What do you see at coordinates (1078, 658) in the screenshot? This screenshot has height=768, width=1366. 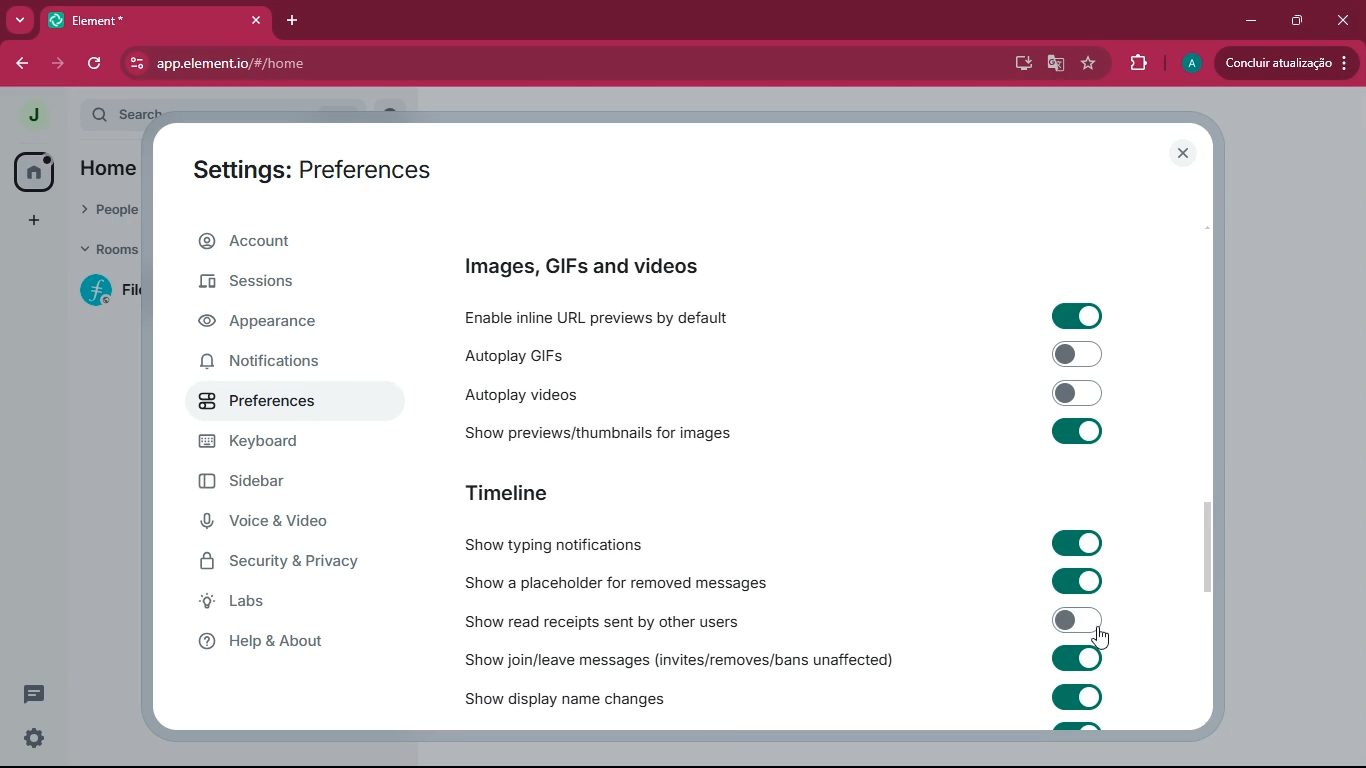 I see `toggle on/off` at bounding box center [1078, 658].